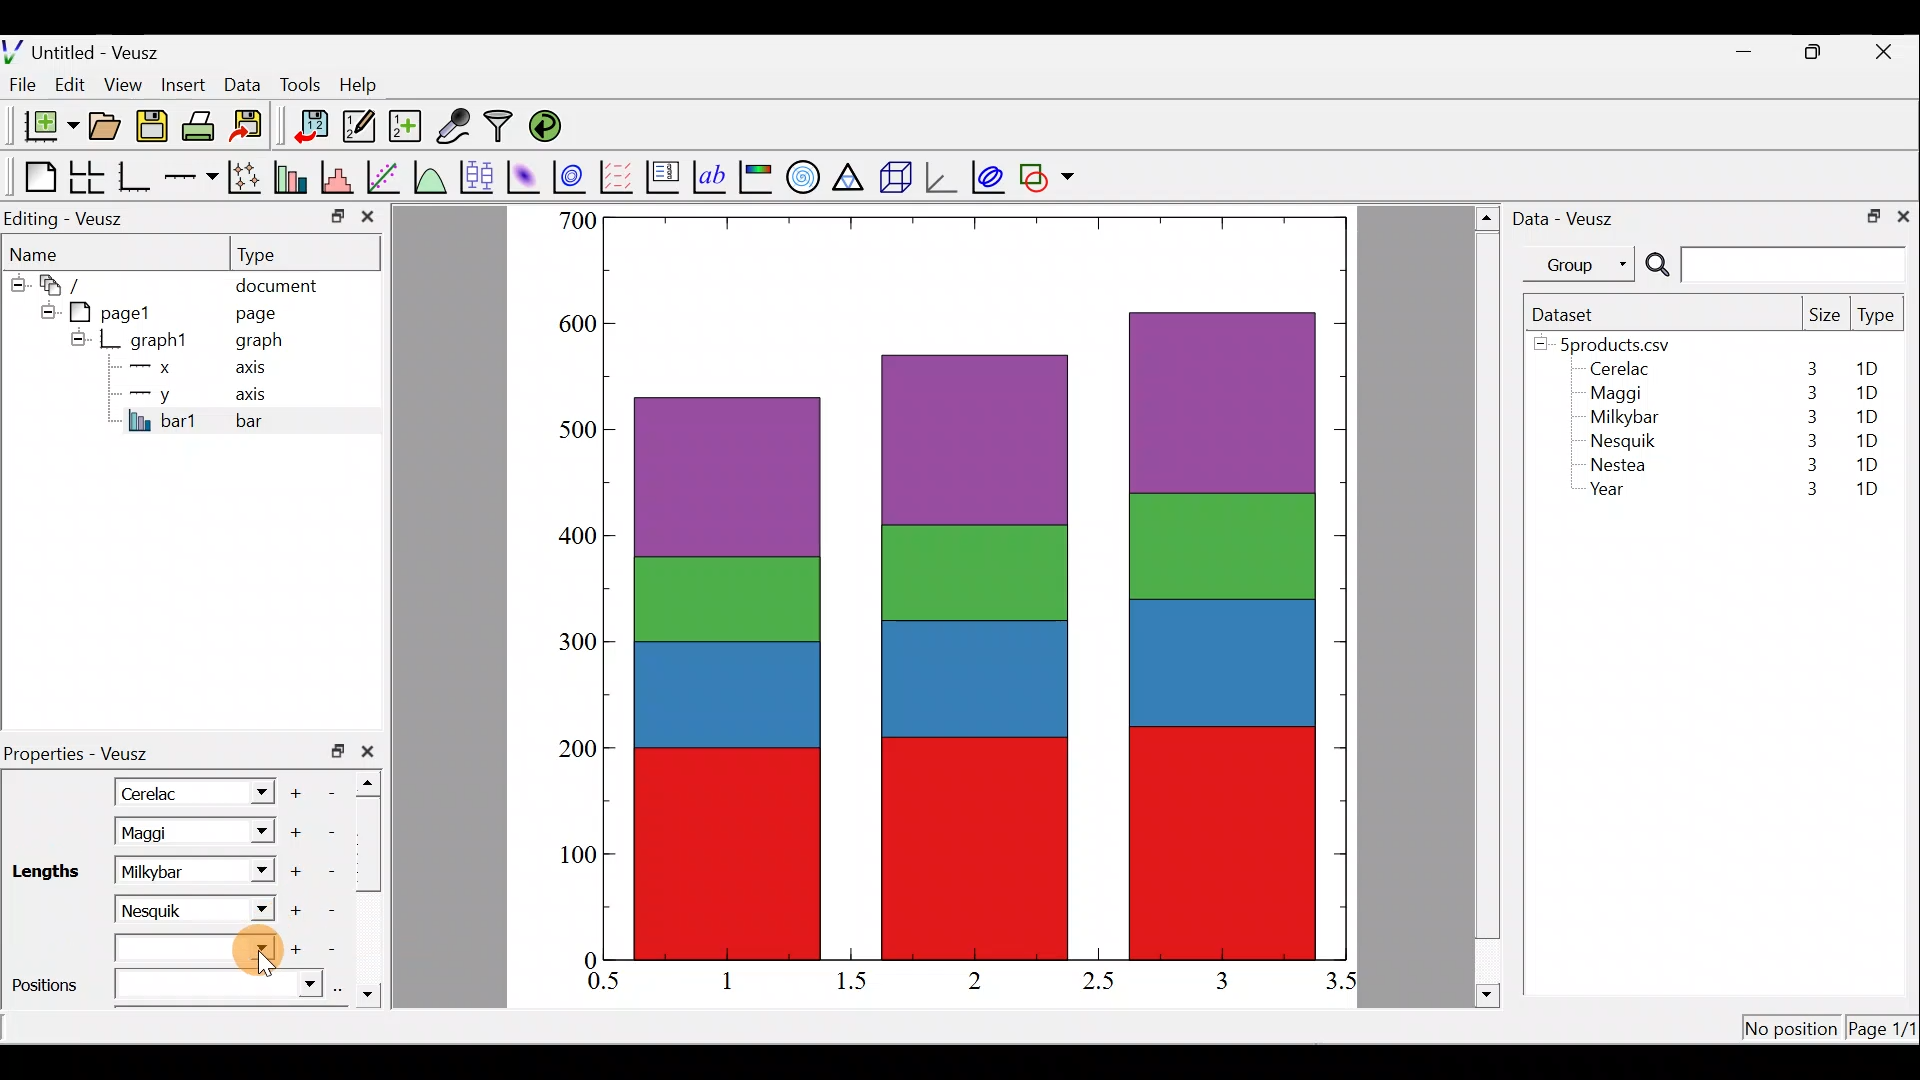  I want to click on 3, so click(1808, 417).